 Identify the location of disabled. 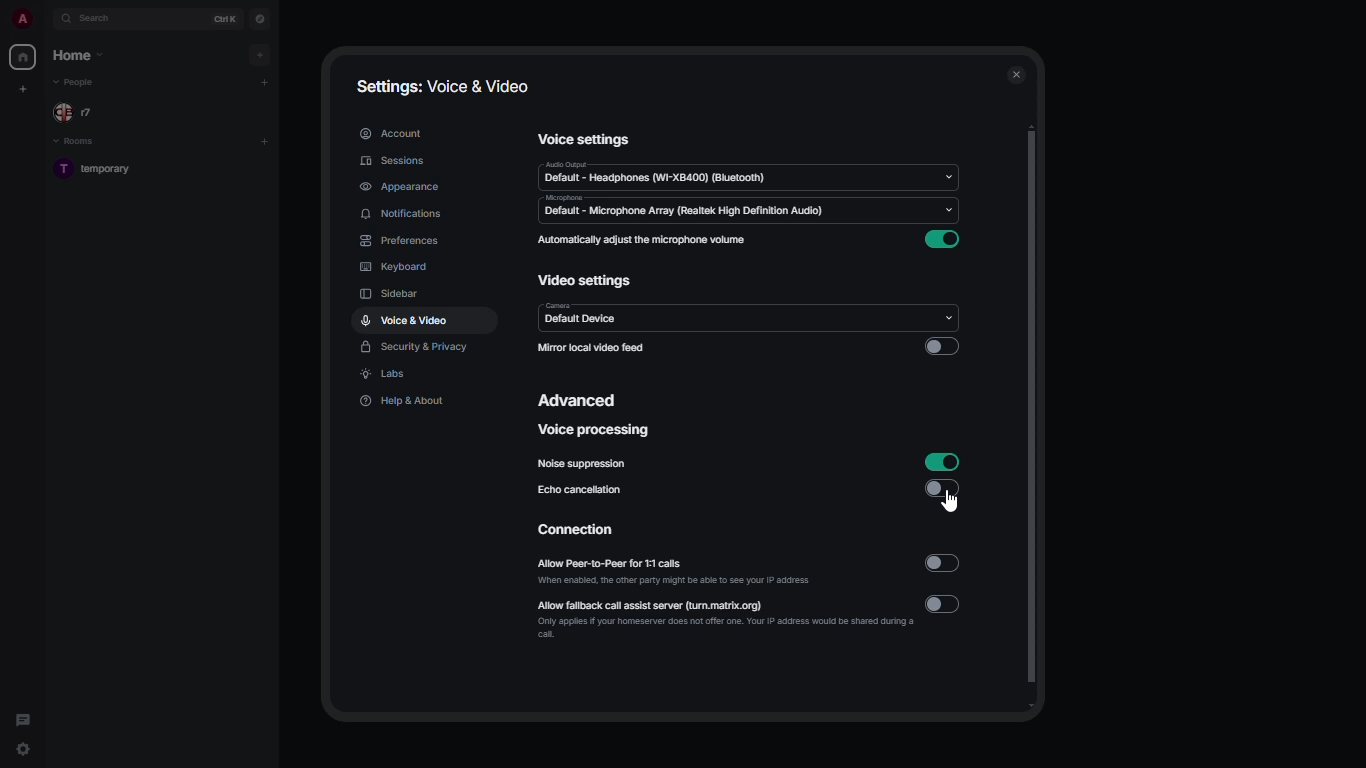
(938, 563).